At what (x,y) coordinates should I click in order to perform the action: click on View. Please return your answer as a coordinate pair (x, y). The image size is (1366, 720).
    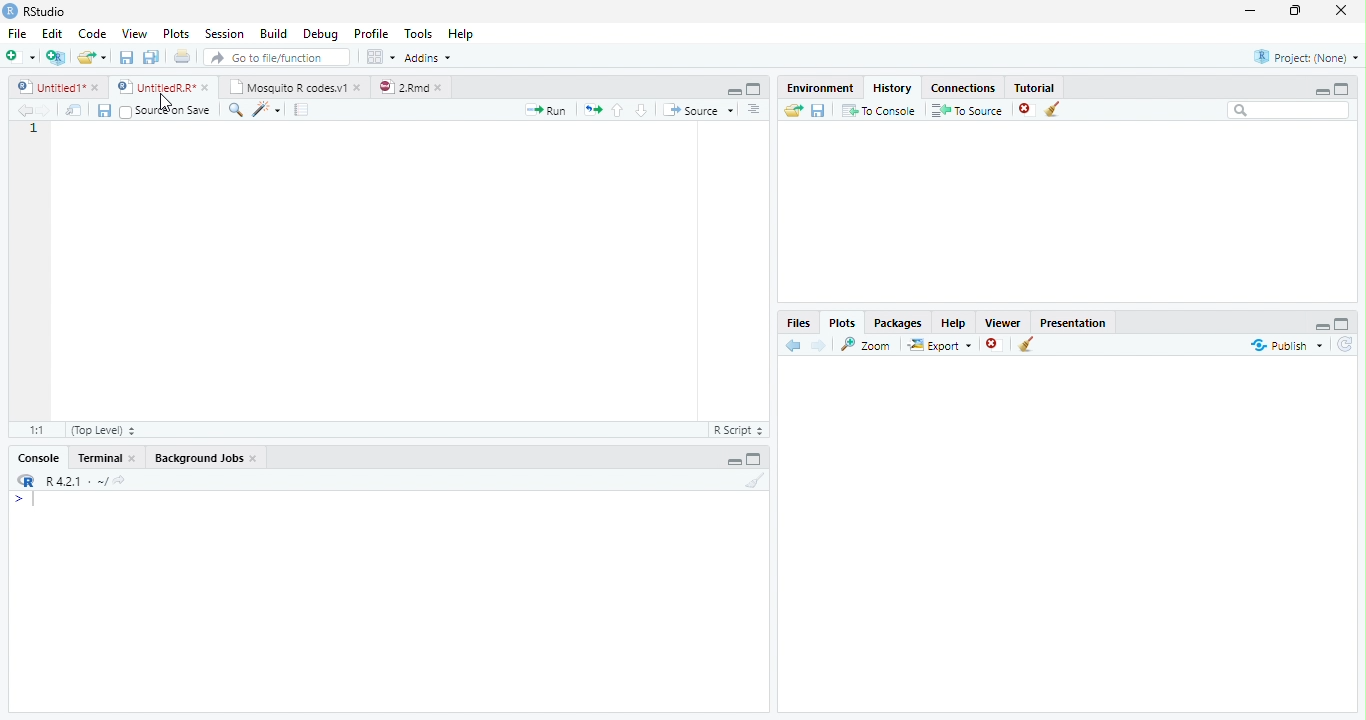
    Looking at the image, I should click on (135, 32).